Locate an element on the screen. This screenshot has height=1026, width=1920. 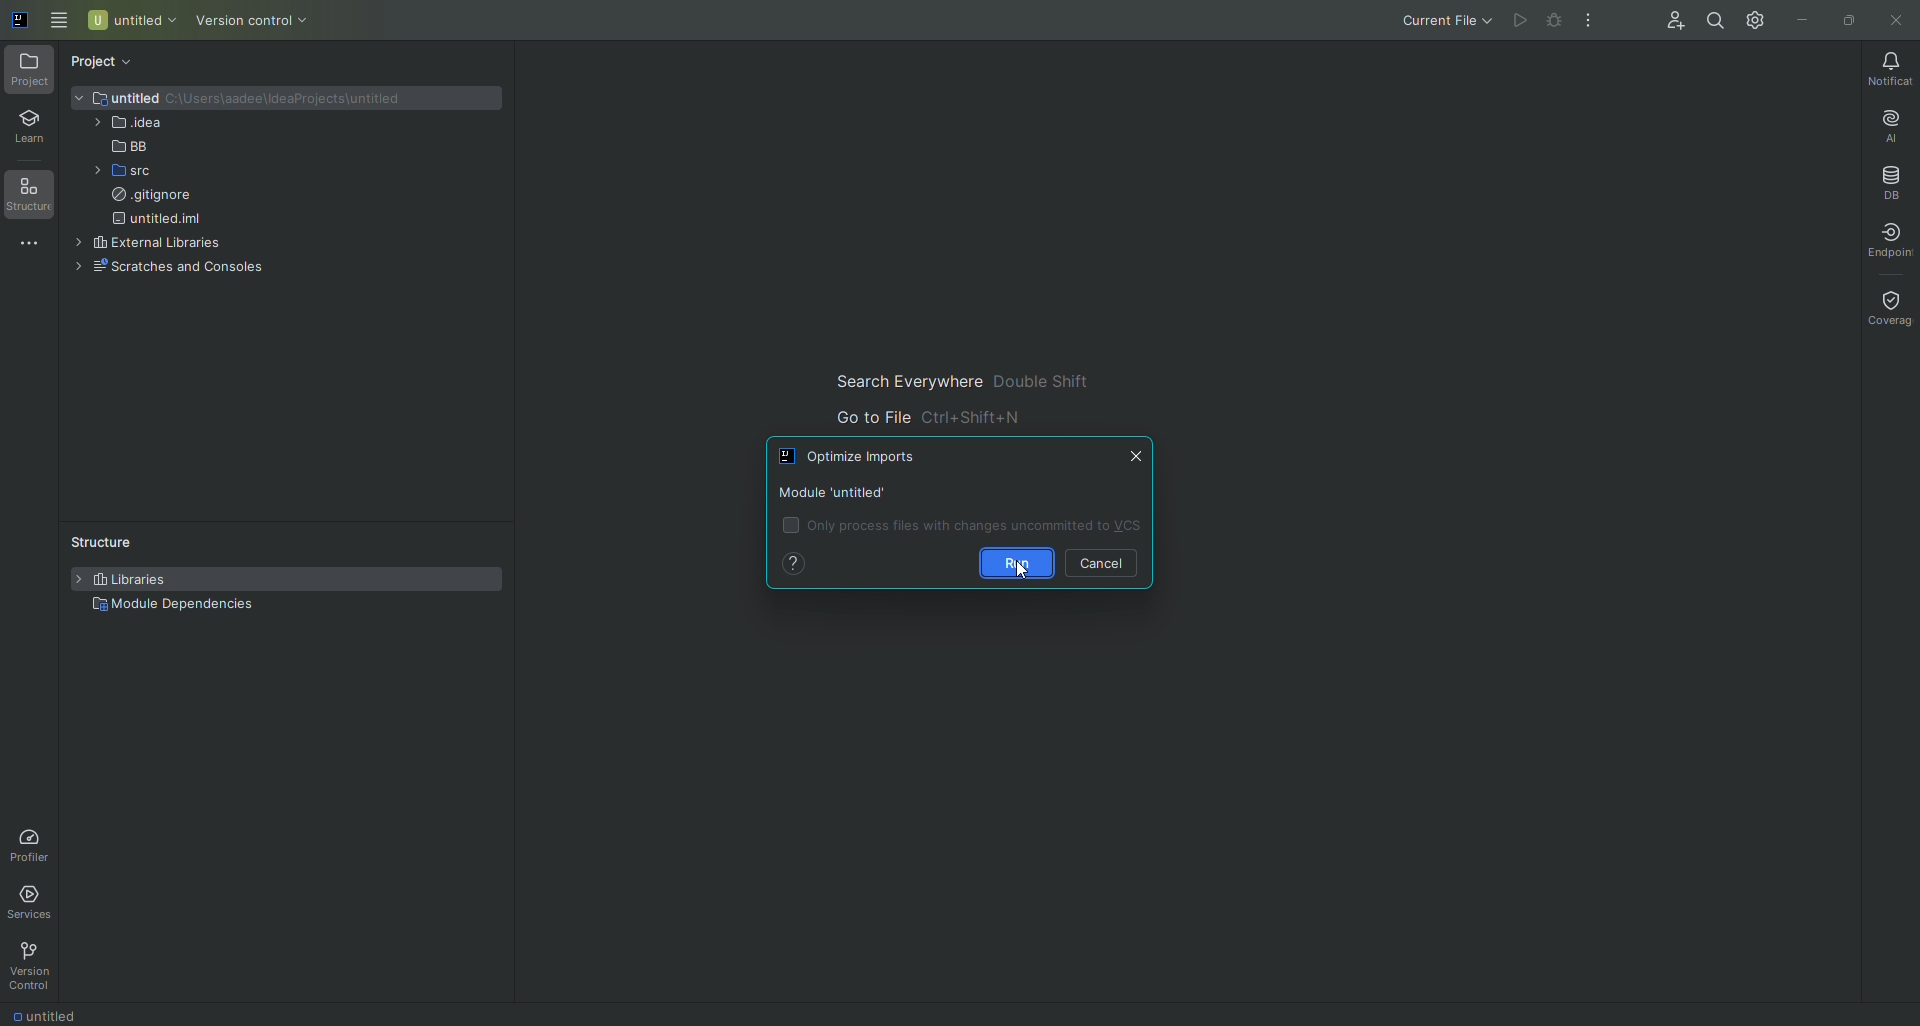
Restore is located at coordinates (1844, 18).